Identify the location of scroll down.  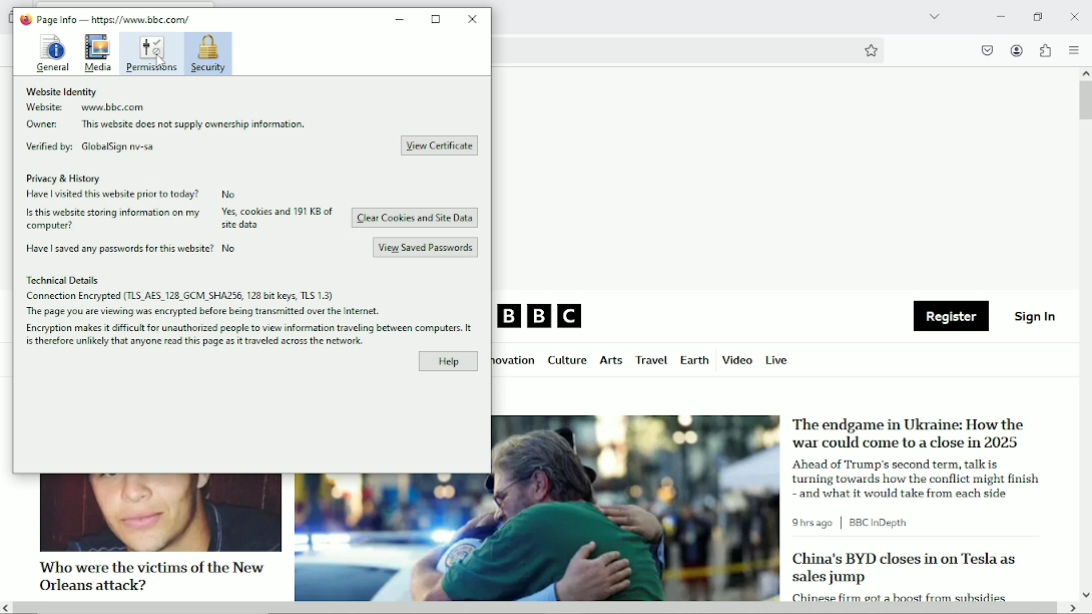
(1085, 594).